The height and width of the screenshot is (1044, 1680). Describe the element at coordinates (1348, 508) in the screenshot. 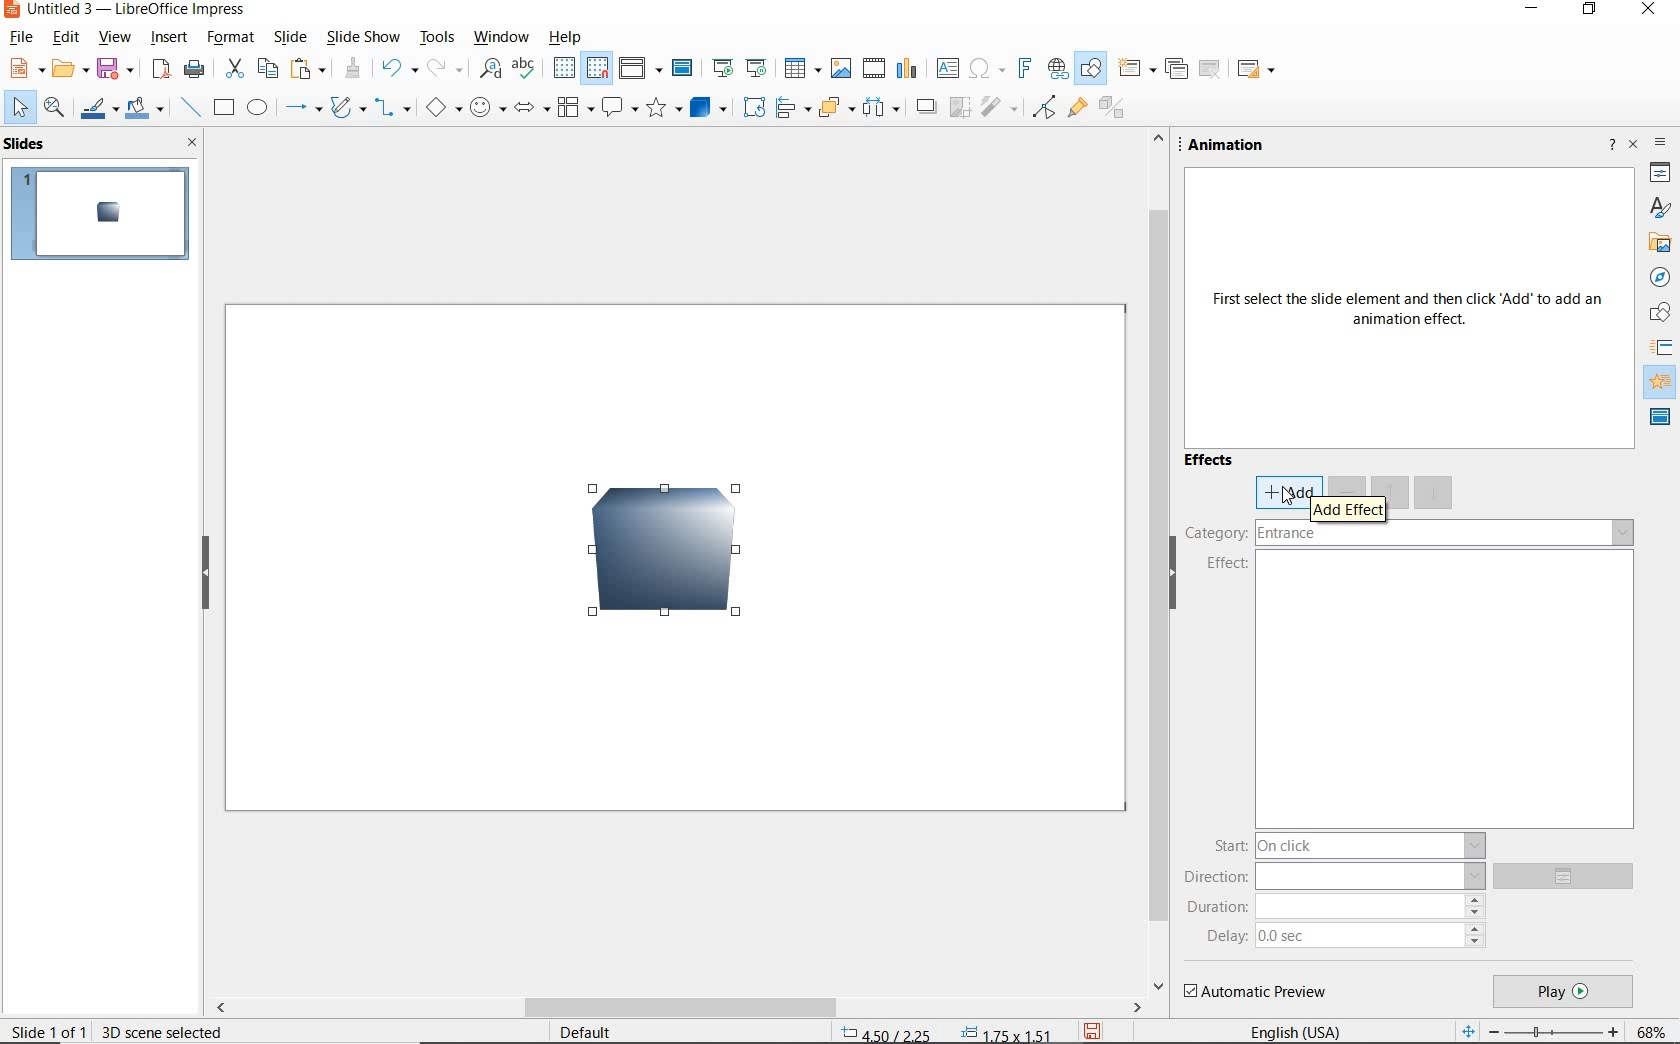

I see `Add Effect` at that location.